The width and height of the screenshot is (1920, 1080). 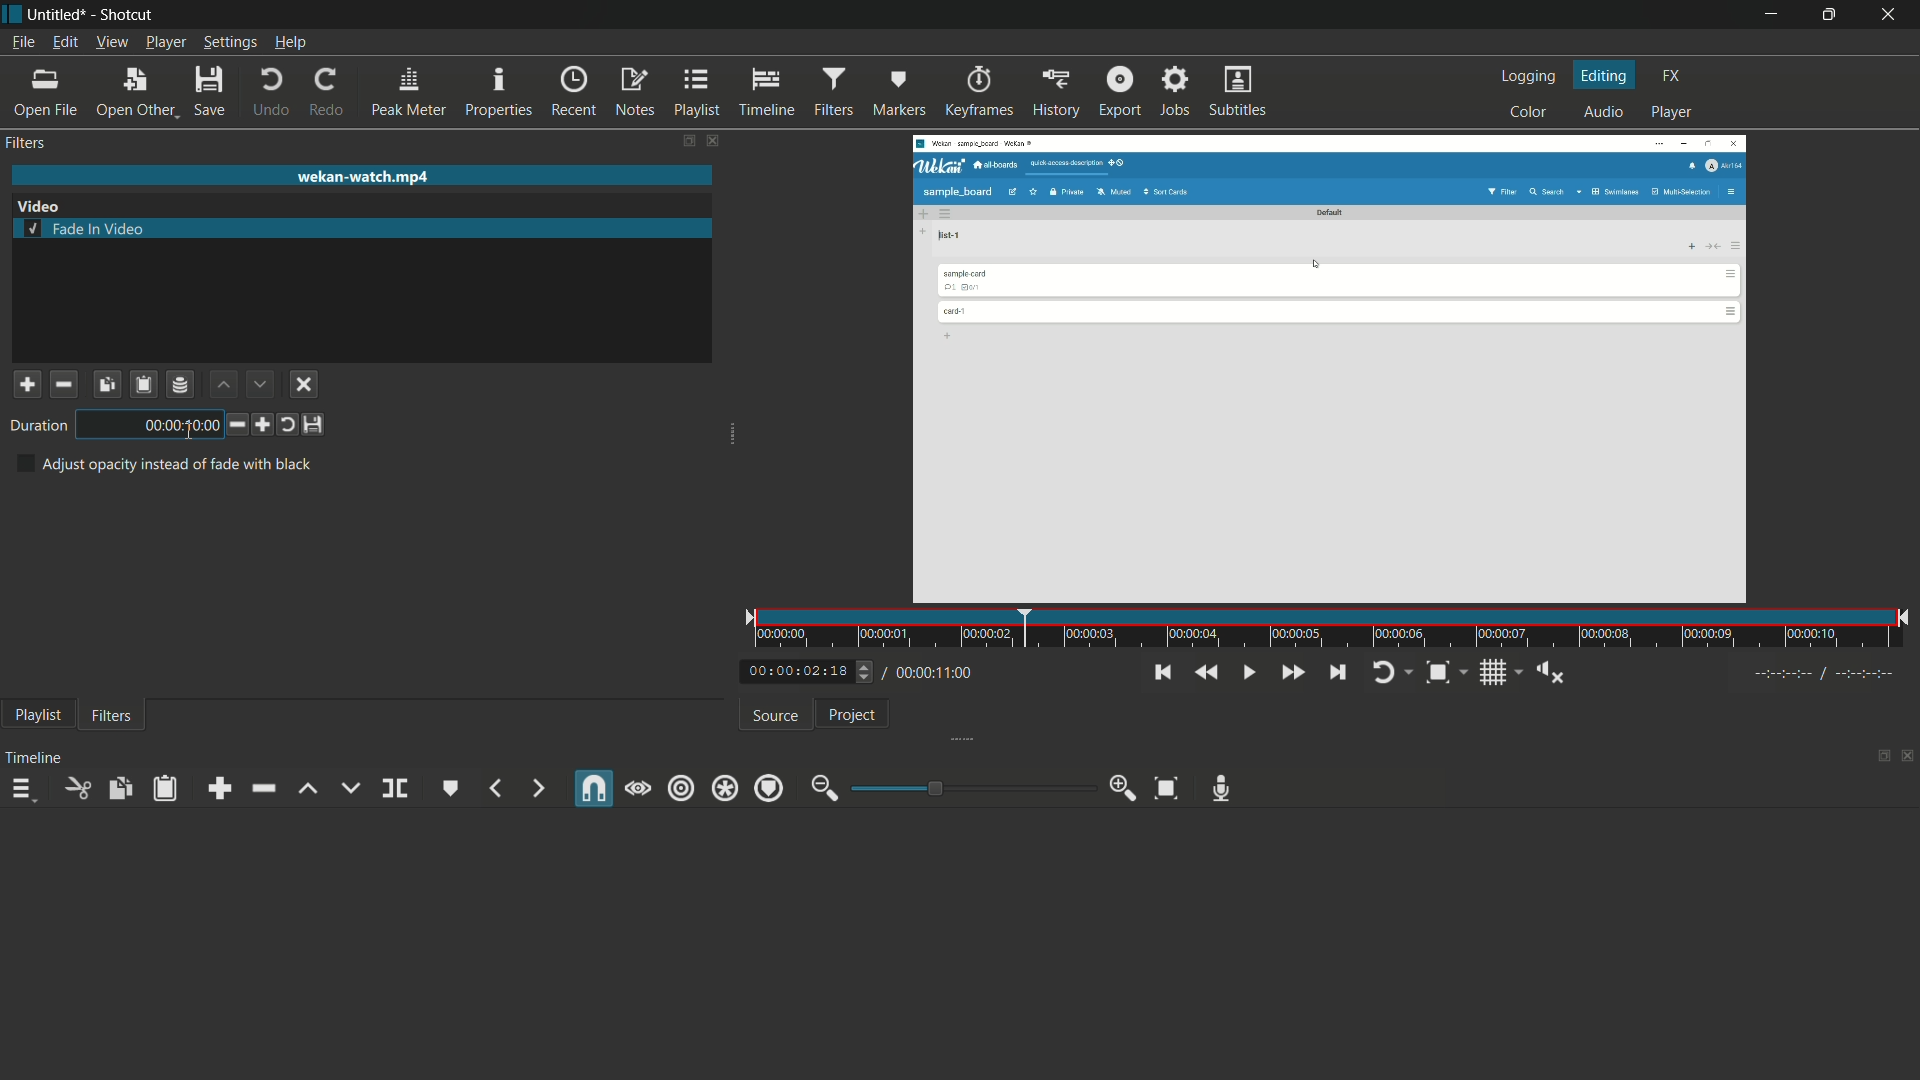 I want to click on zoom in, so click(x=1123, y=788).